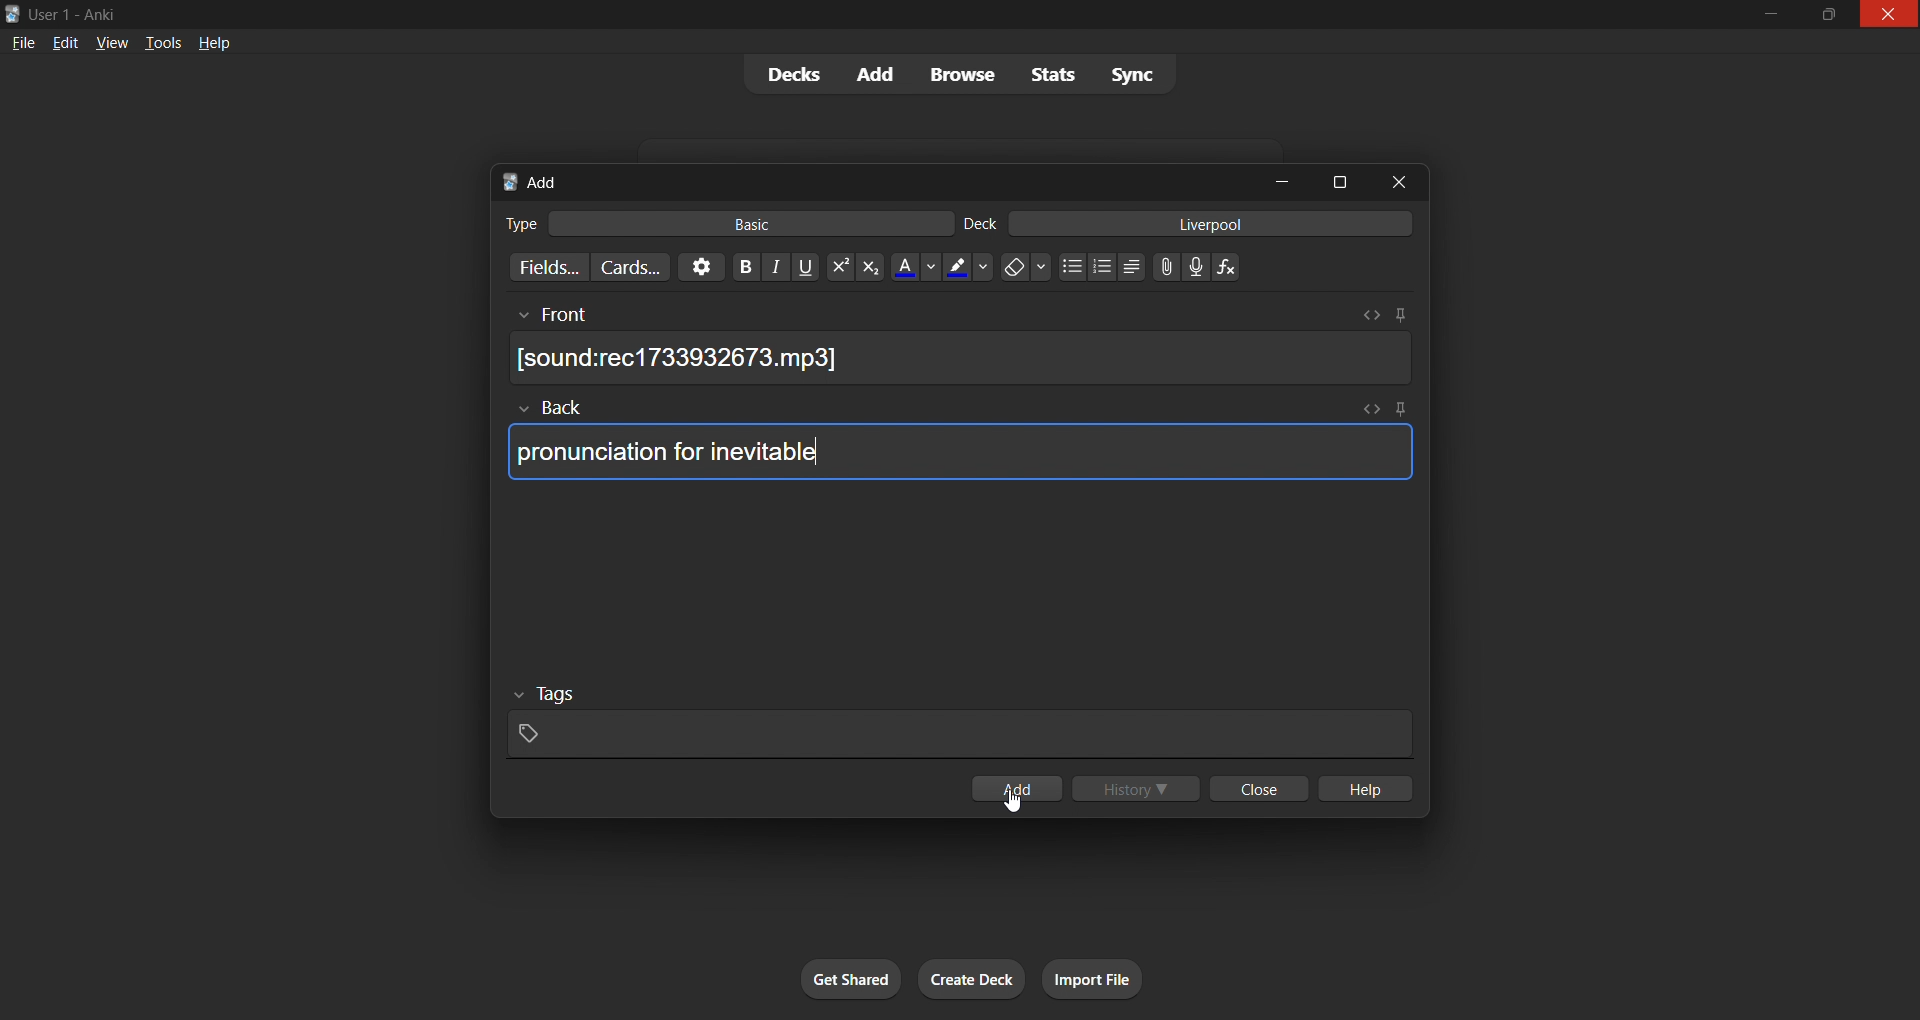 This screenshot has width=1920, height=1020. I want to click on subscript, so click(870, 268).